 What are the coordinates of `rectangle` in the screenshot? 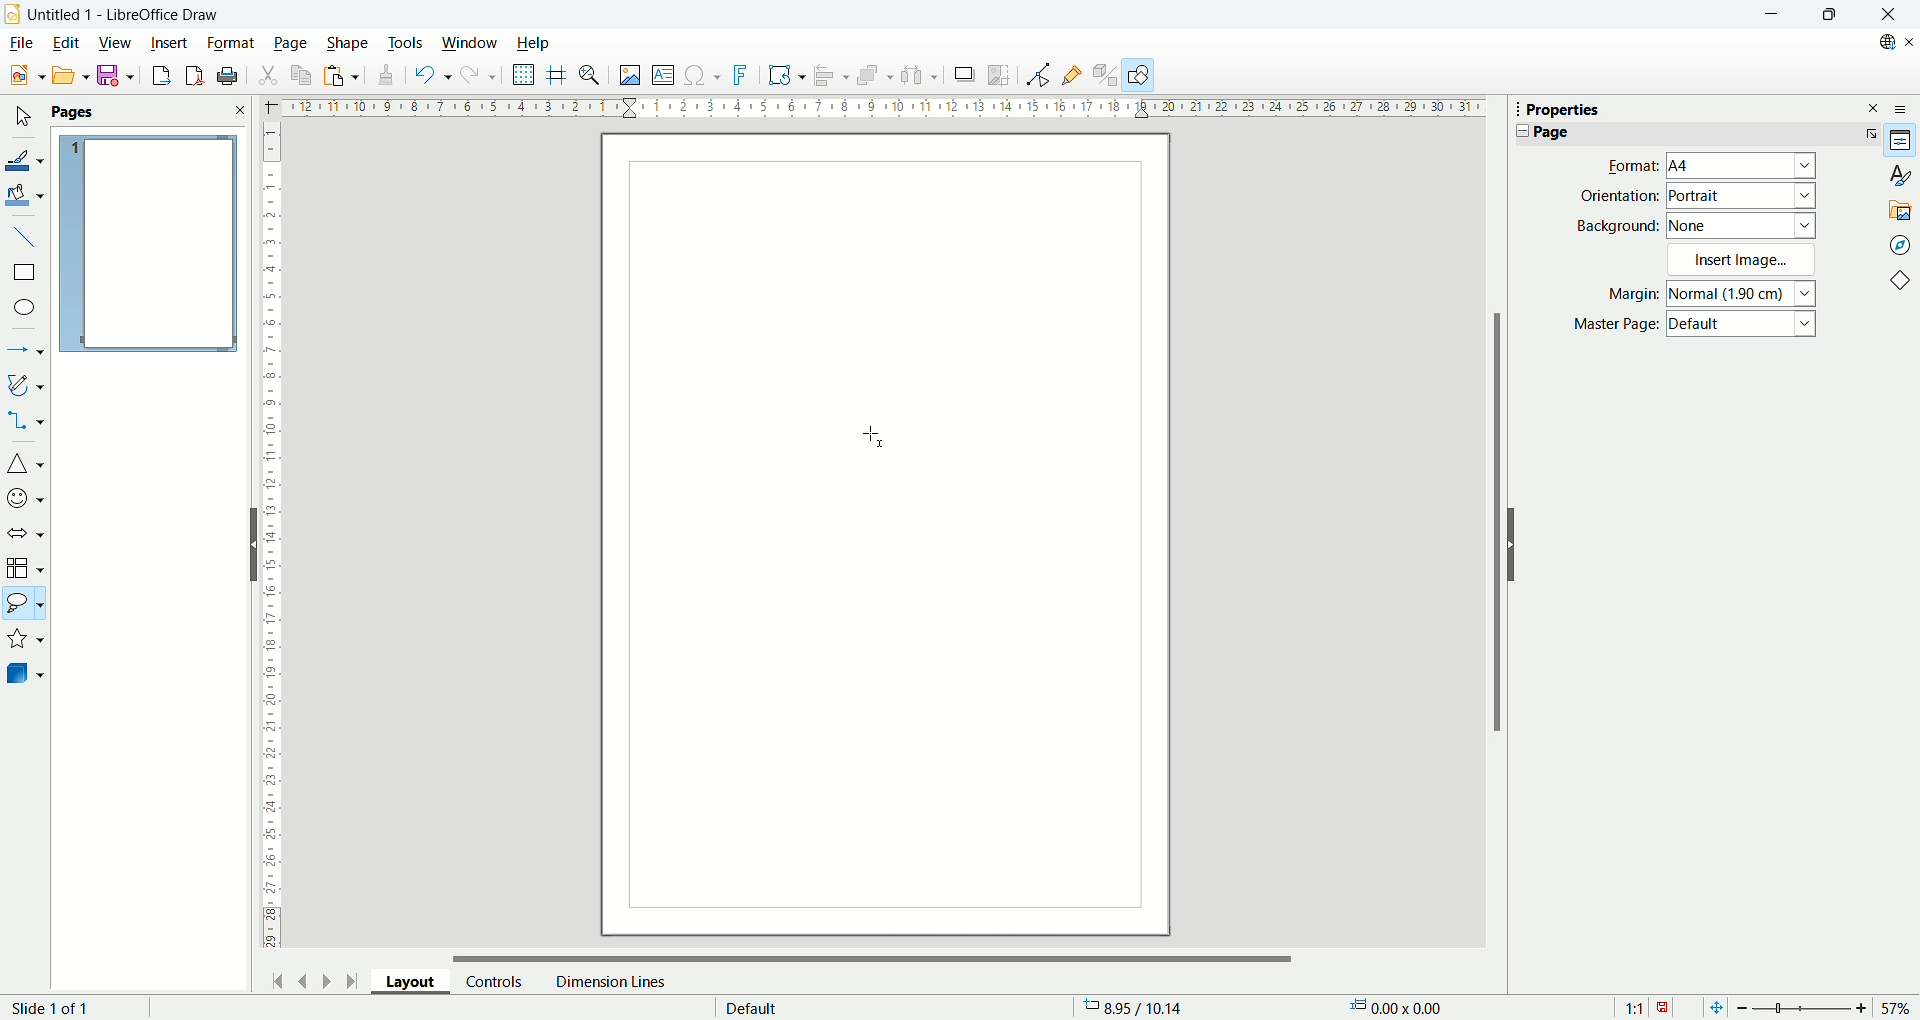 It's located at (23, 273).